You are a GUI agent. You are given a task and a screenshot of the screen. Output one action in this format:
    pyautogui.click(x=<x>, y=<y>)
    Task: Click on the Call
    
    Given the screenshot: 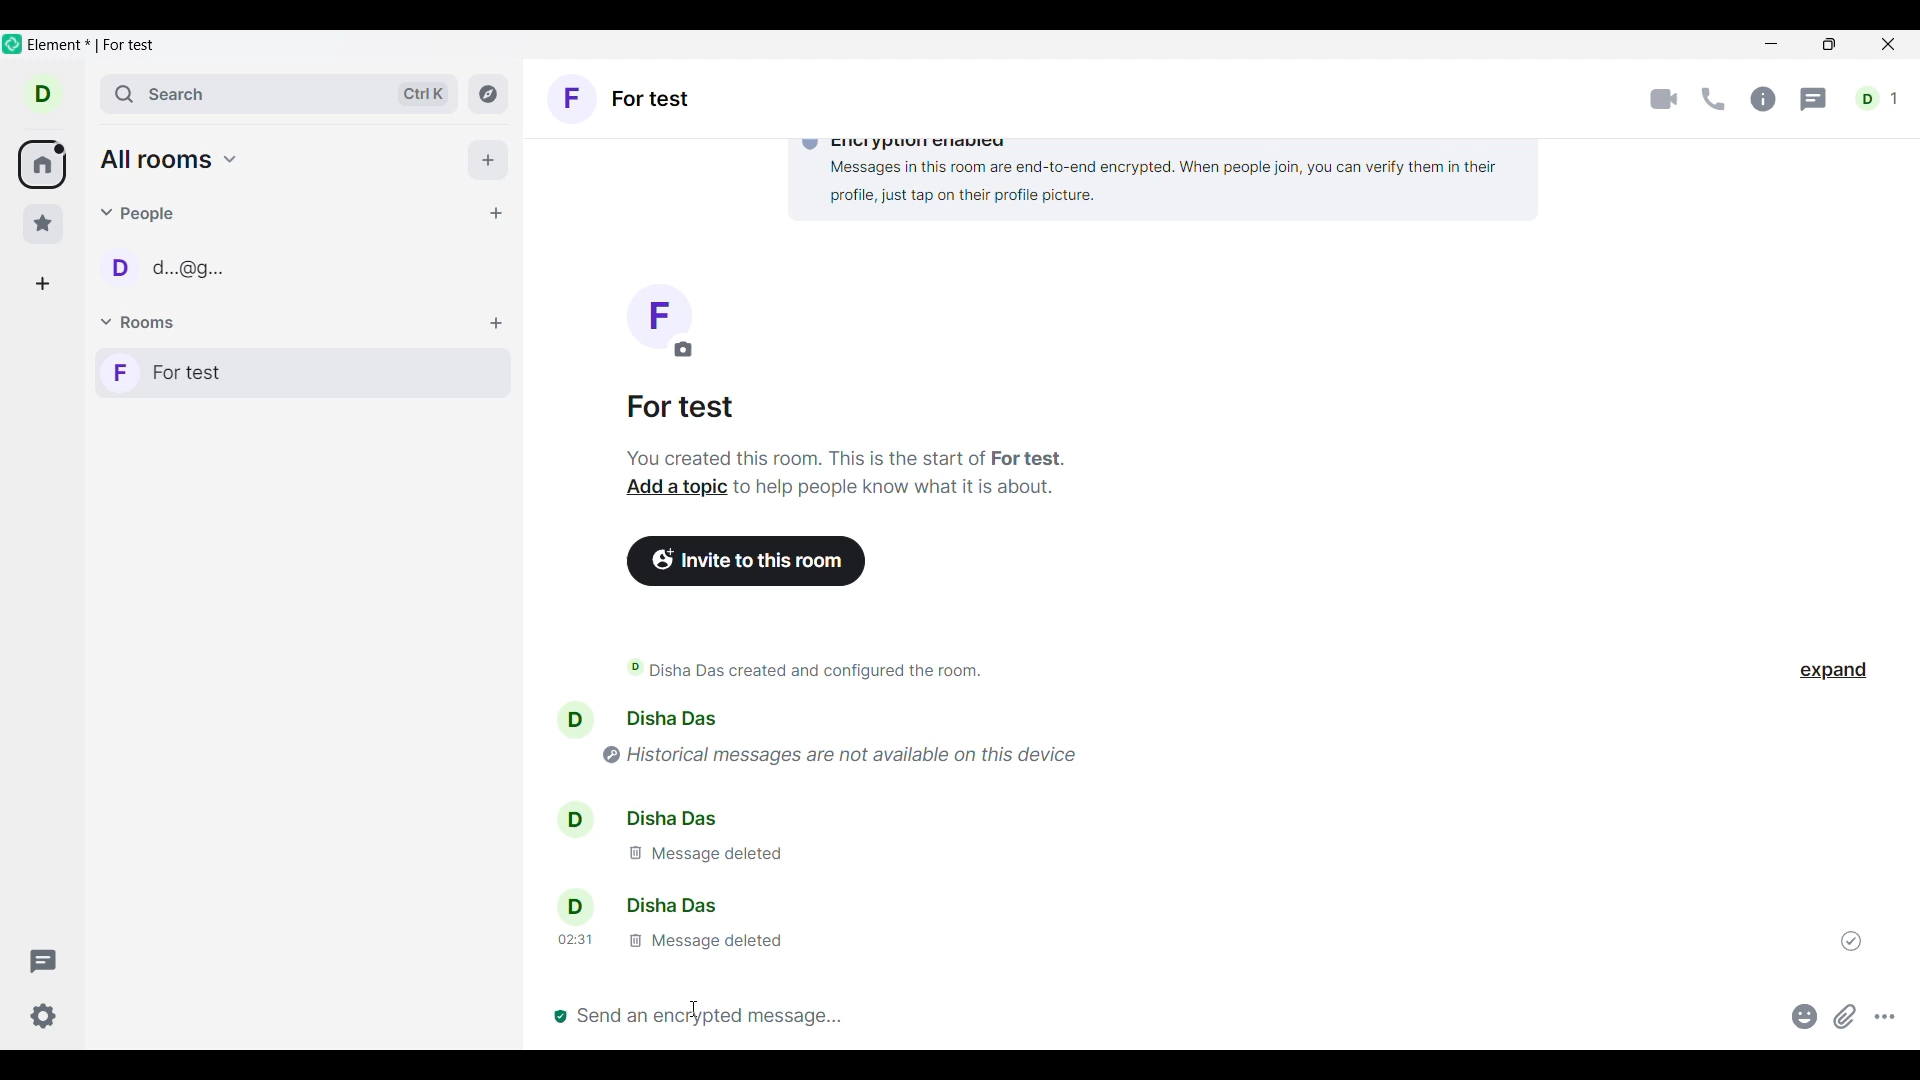 What is the action you would take?
    pyautogui.click(x=1713, y=99)
    